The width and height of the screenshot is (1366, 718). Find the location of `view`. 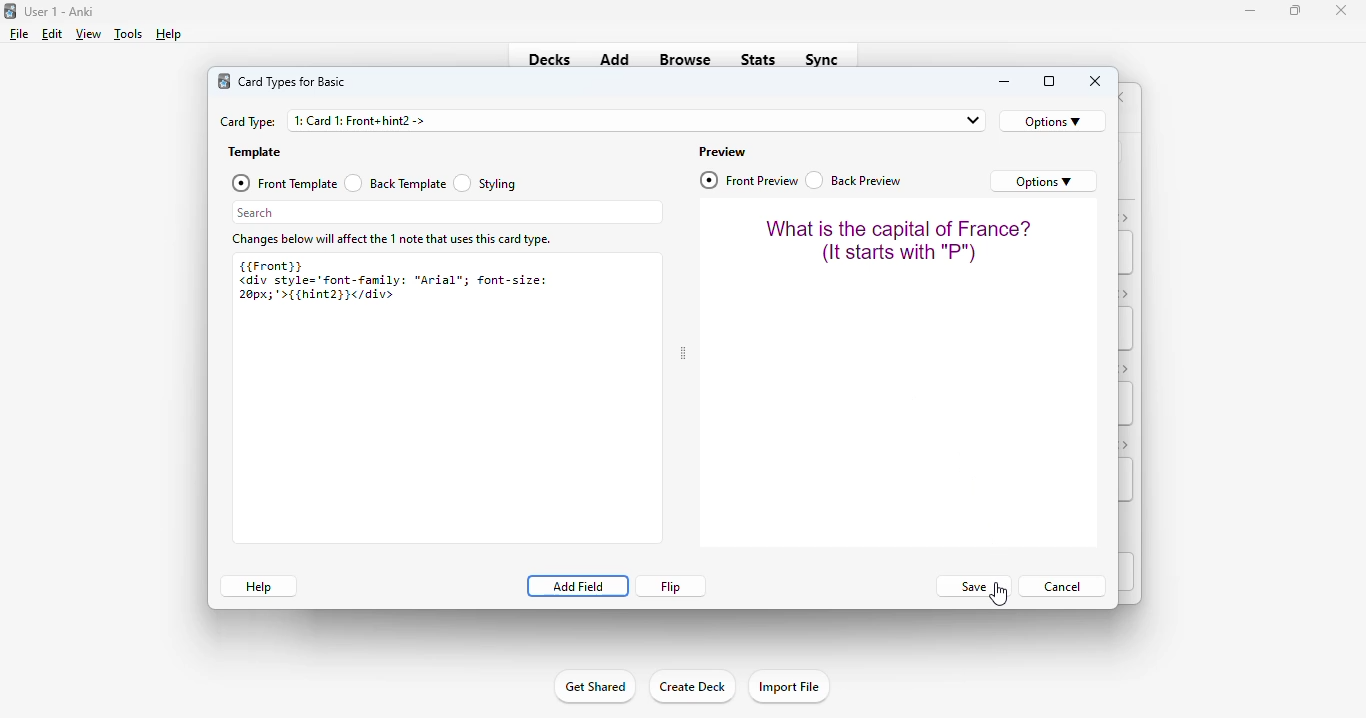

view is located at coordinates (88, 33).